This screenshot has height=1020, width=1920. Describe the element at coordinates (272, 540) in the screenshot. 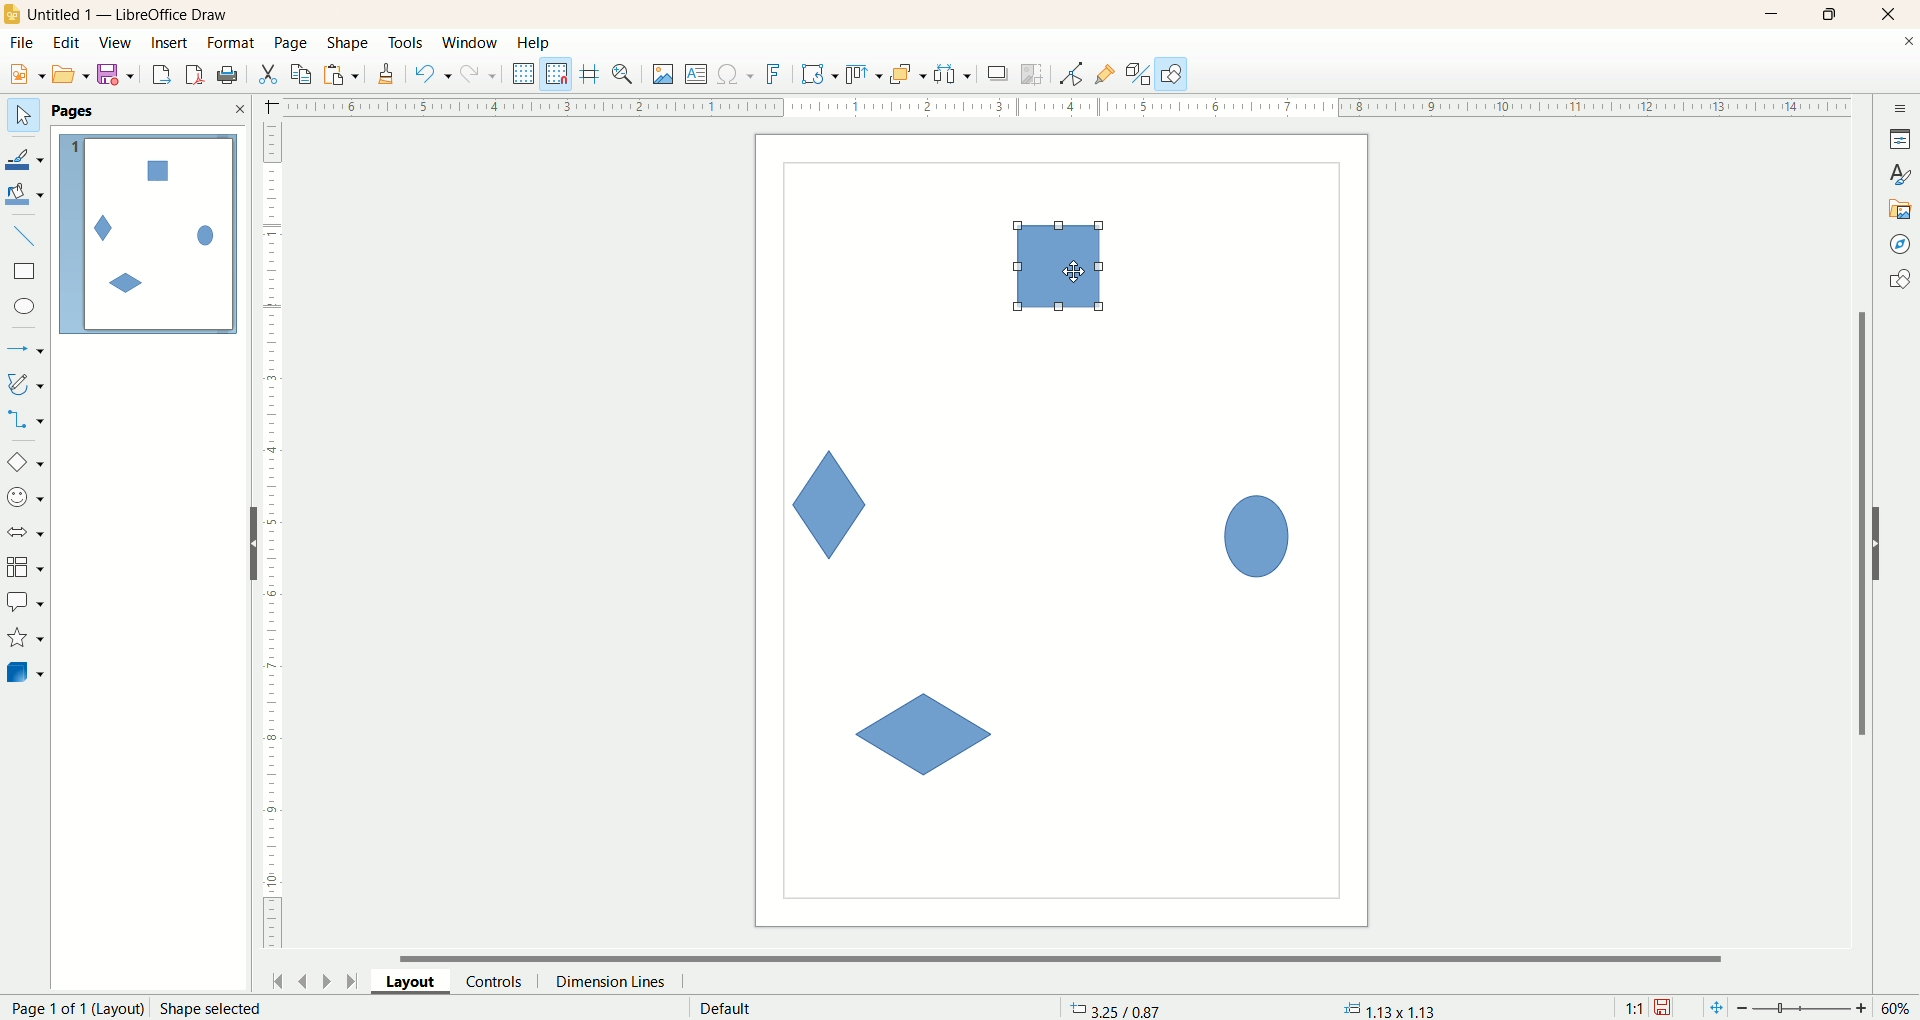

I see `scale bar` at that location.